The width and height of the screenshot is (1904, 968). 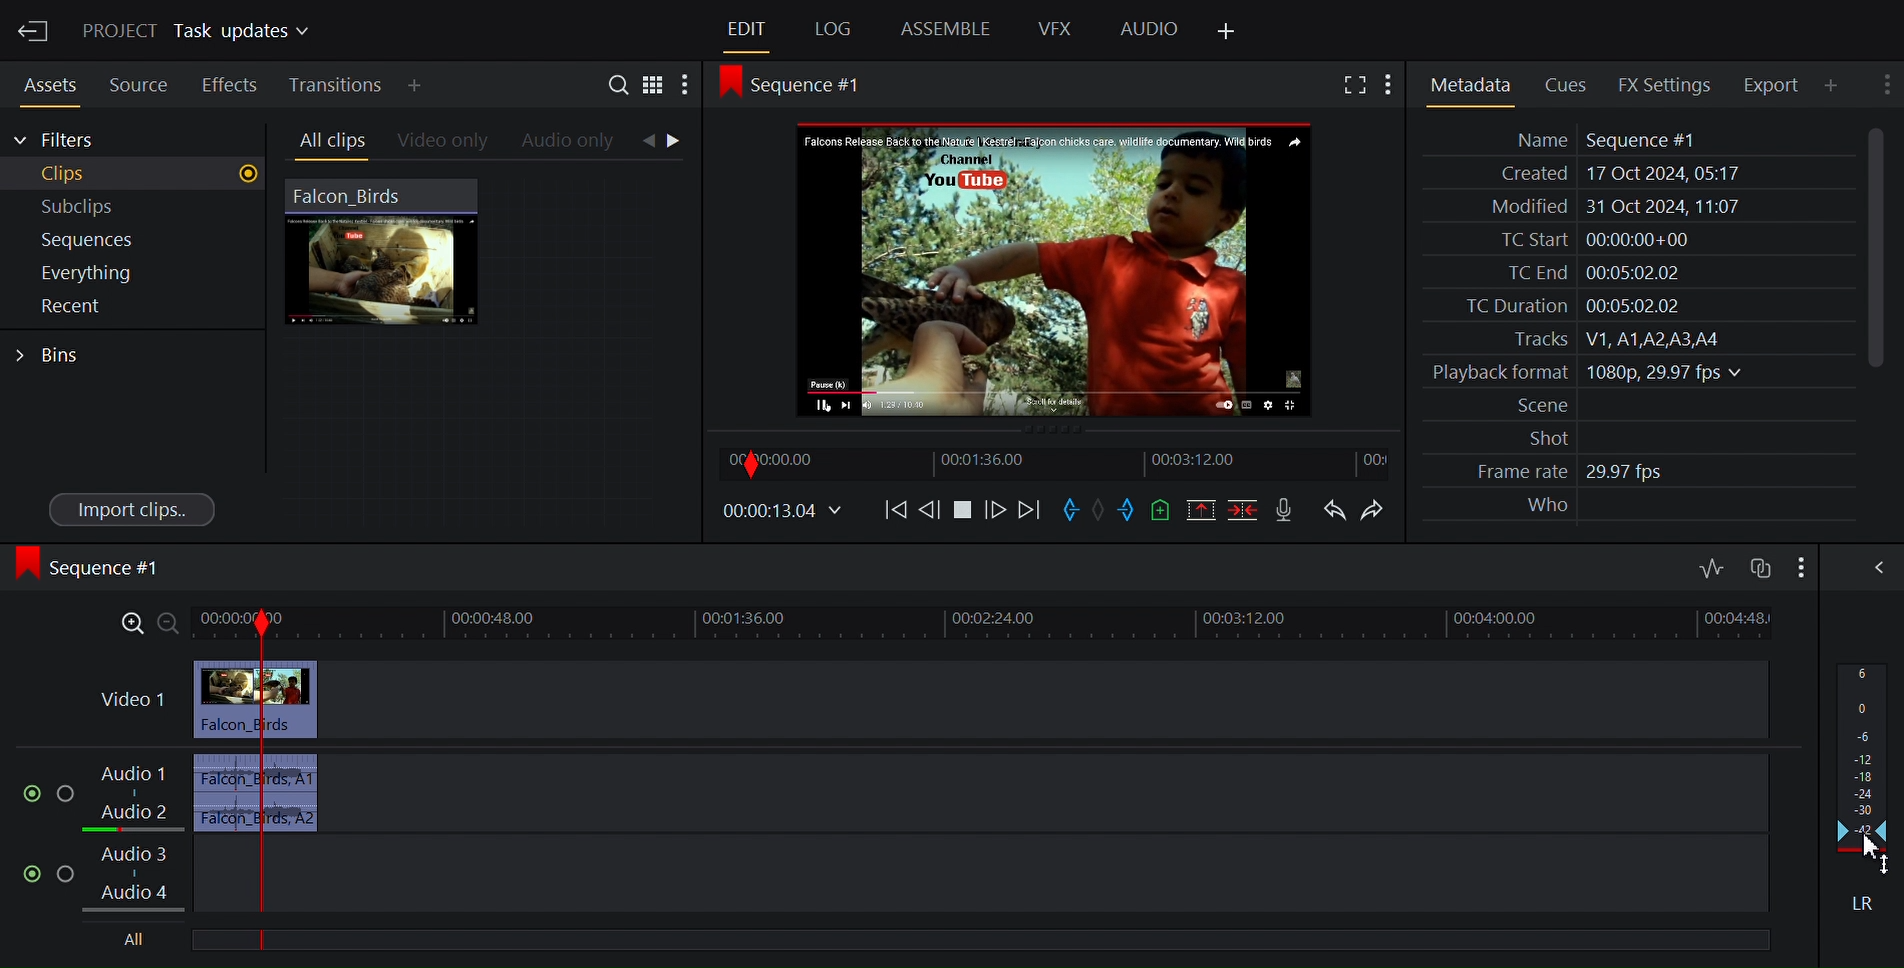 I want to click on Videos only, so click(x=442, y=141).